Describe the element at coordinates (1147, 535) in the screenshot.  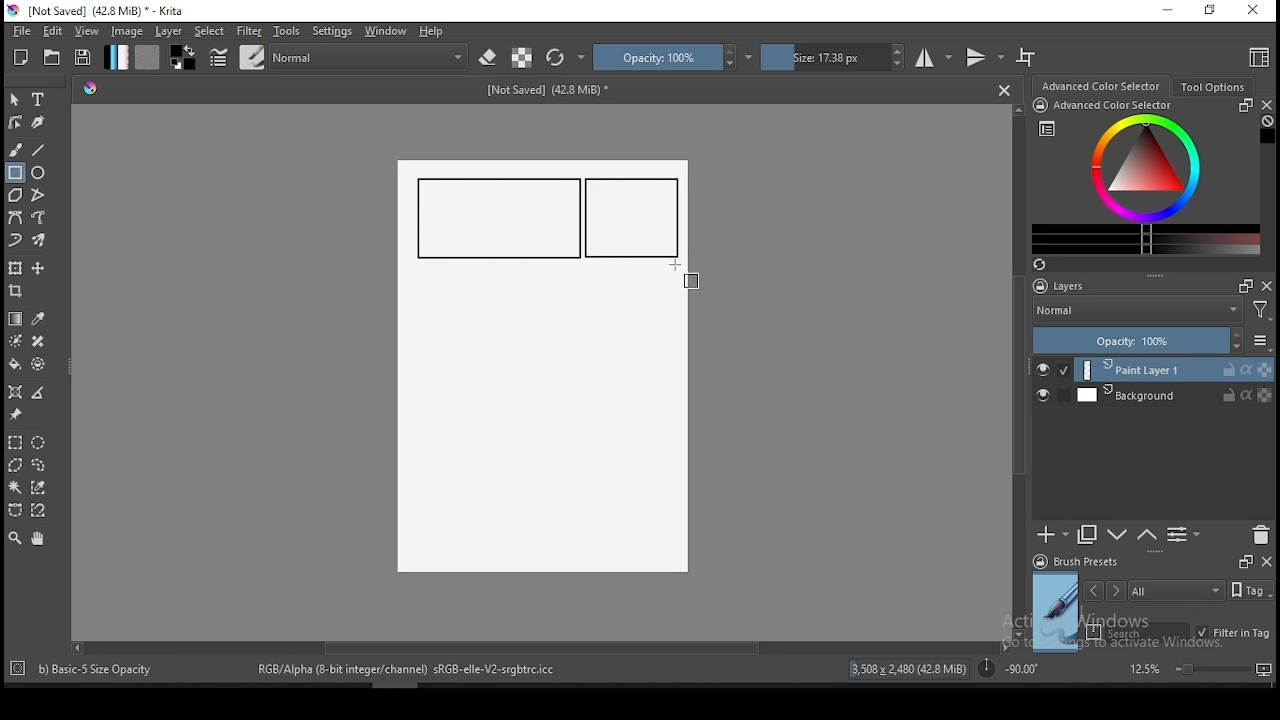
I see `move layer one step down` at that location.